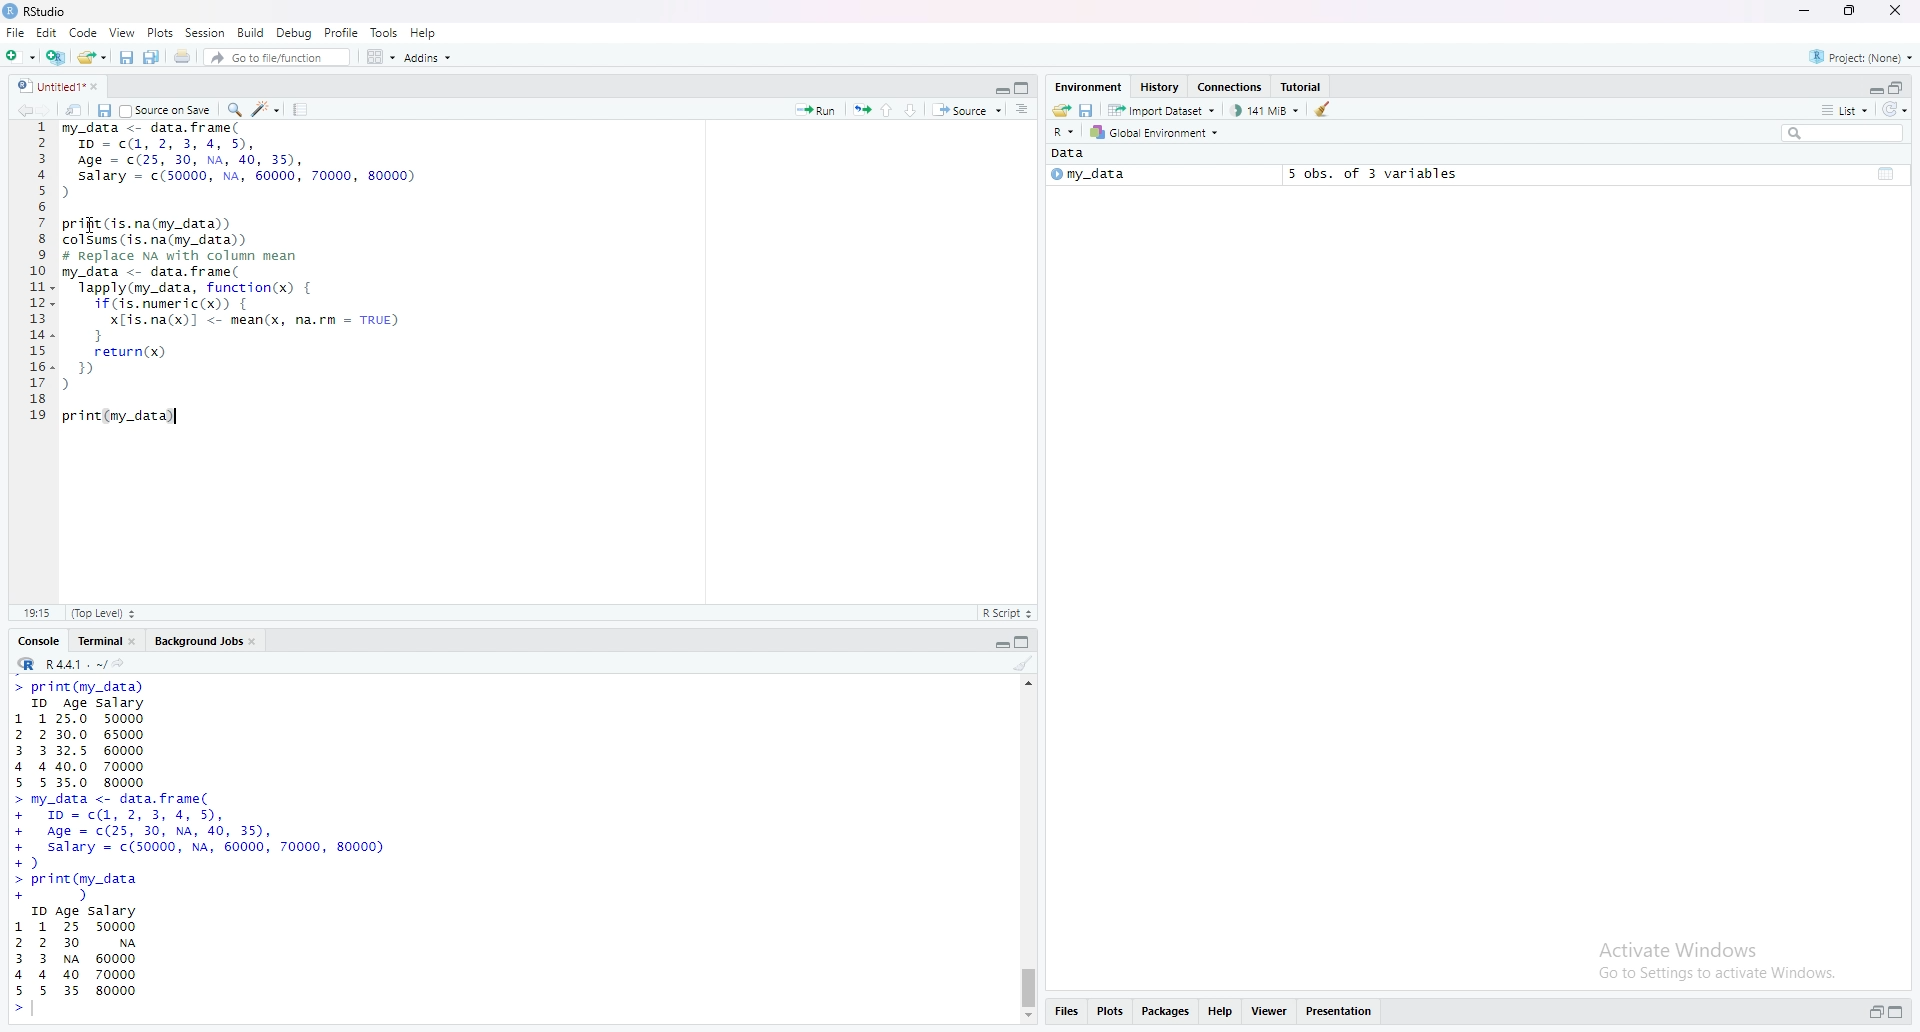 The width and height of the screenshot is (1920, 1032). What do you see at coordinates (1899, 88) in the screenshot?
I see `collapse` at bounding box center [1899, 88].